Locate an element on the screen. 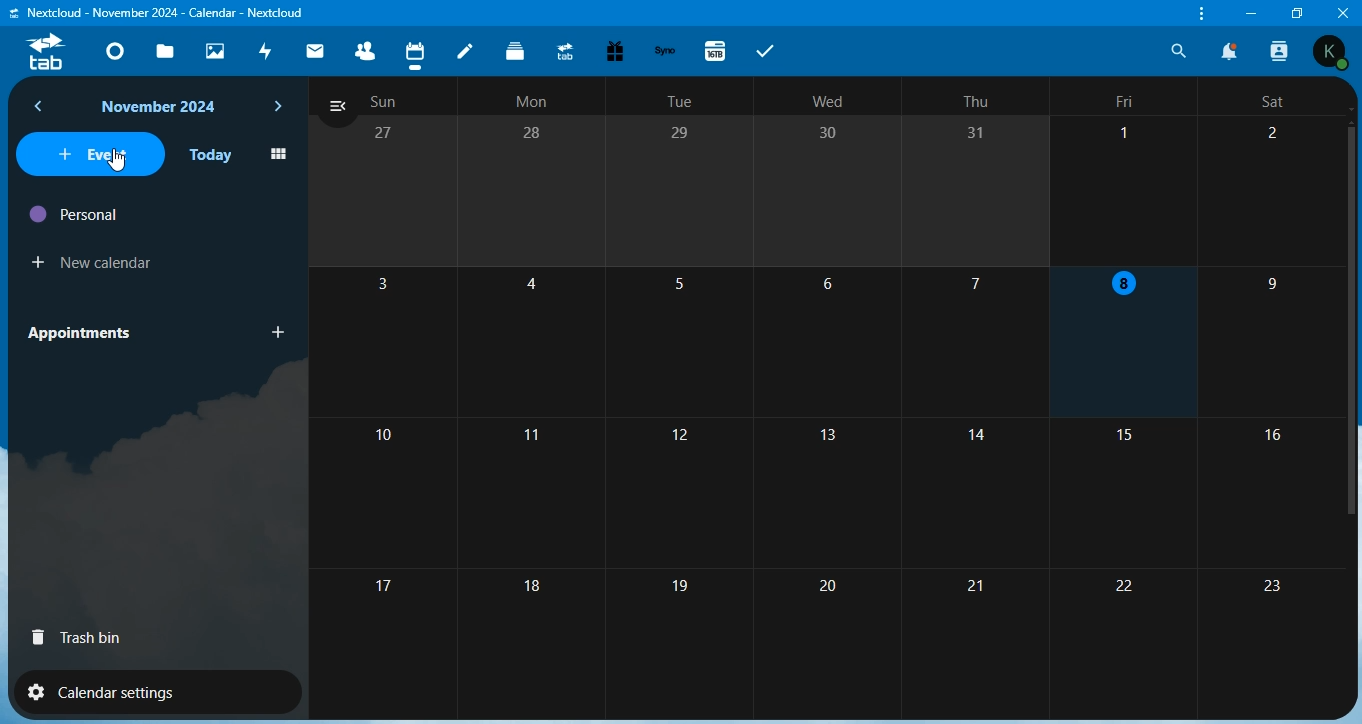  event is located at coordinates (88, 154).